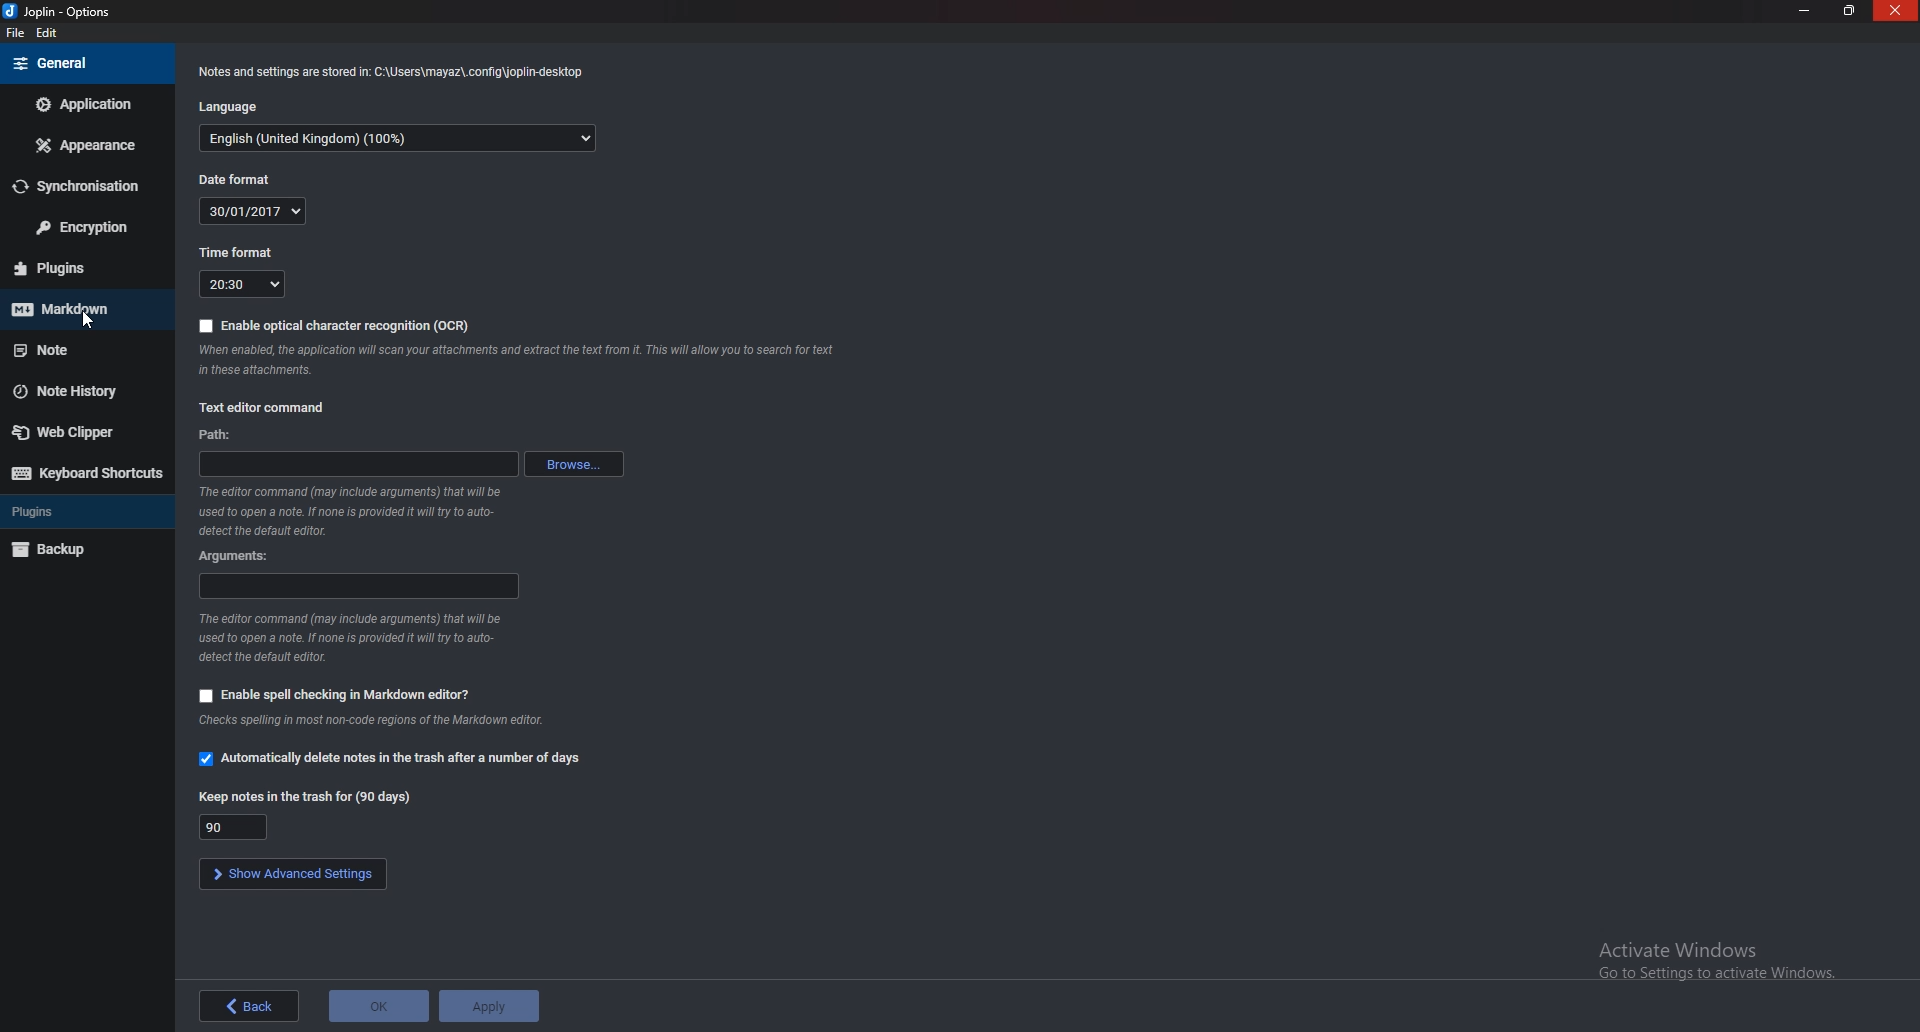 The height and width of the screenshot is (1032, 1920). What do you see at coordinates (304, 796) in the screenshot?
I see `Keep notes in trash for` at bounding box center [304, 796].